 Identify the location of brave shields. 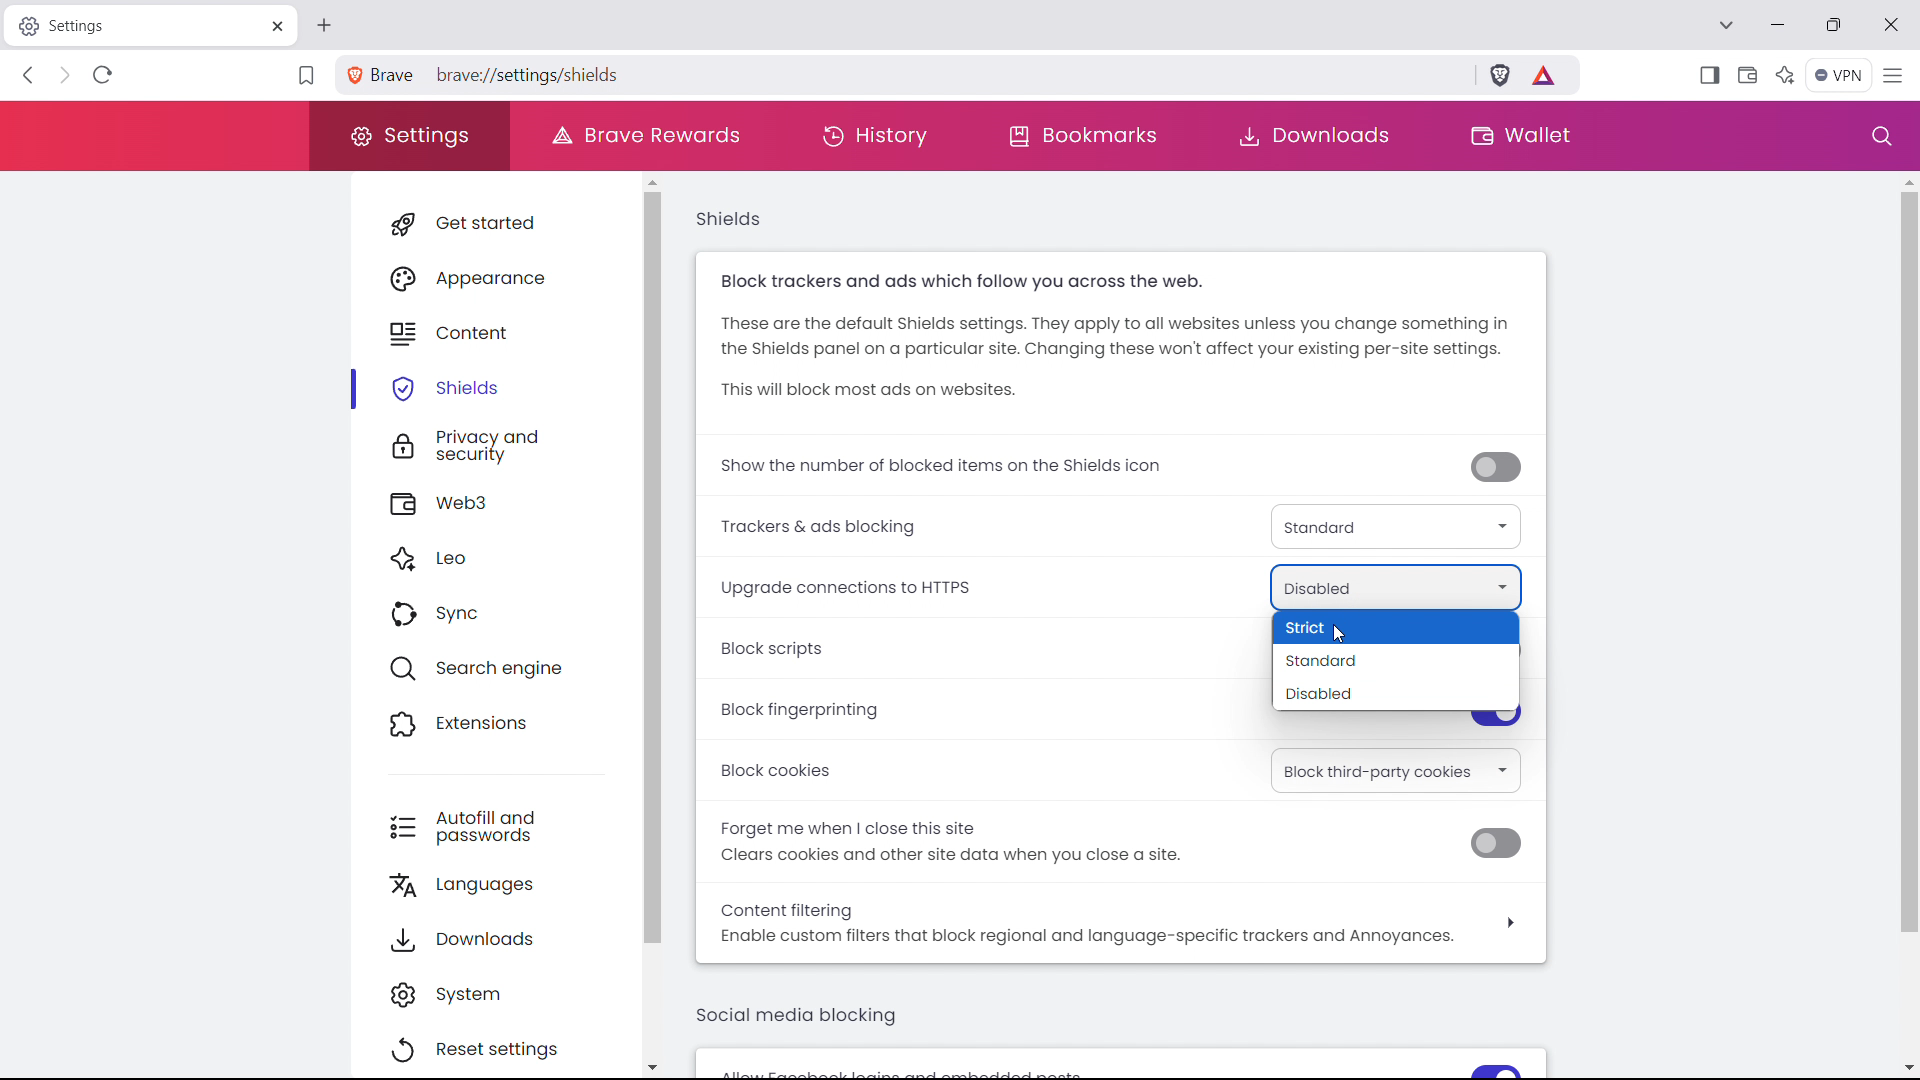
(1500, 74).